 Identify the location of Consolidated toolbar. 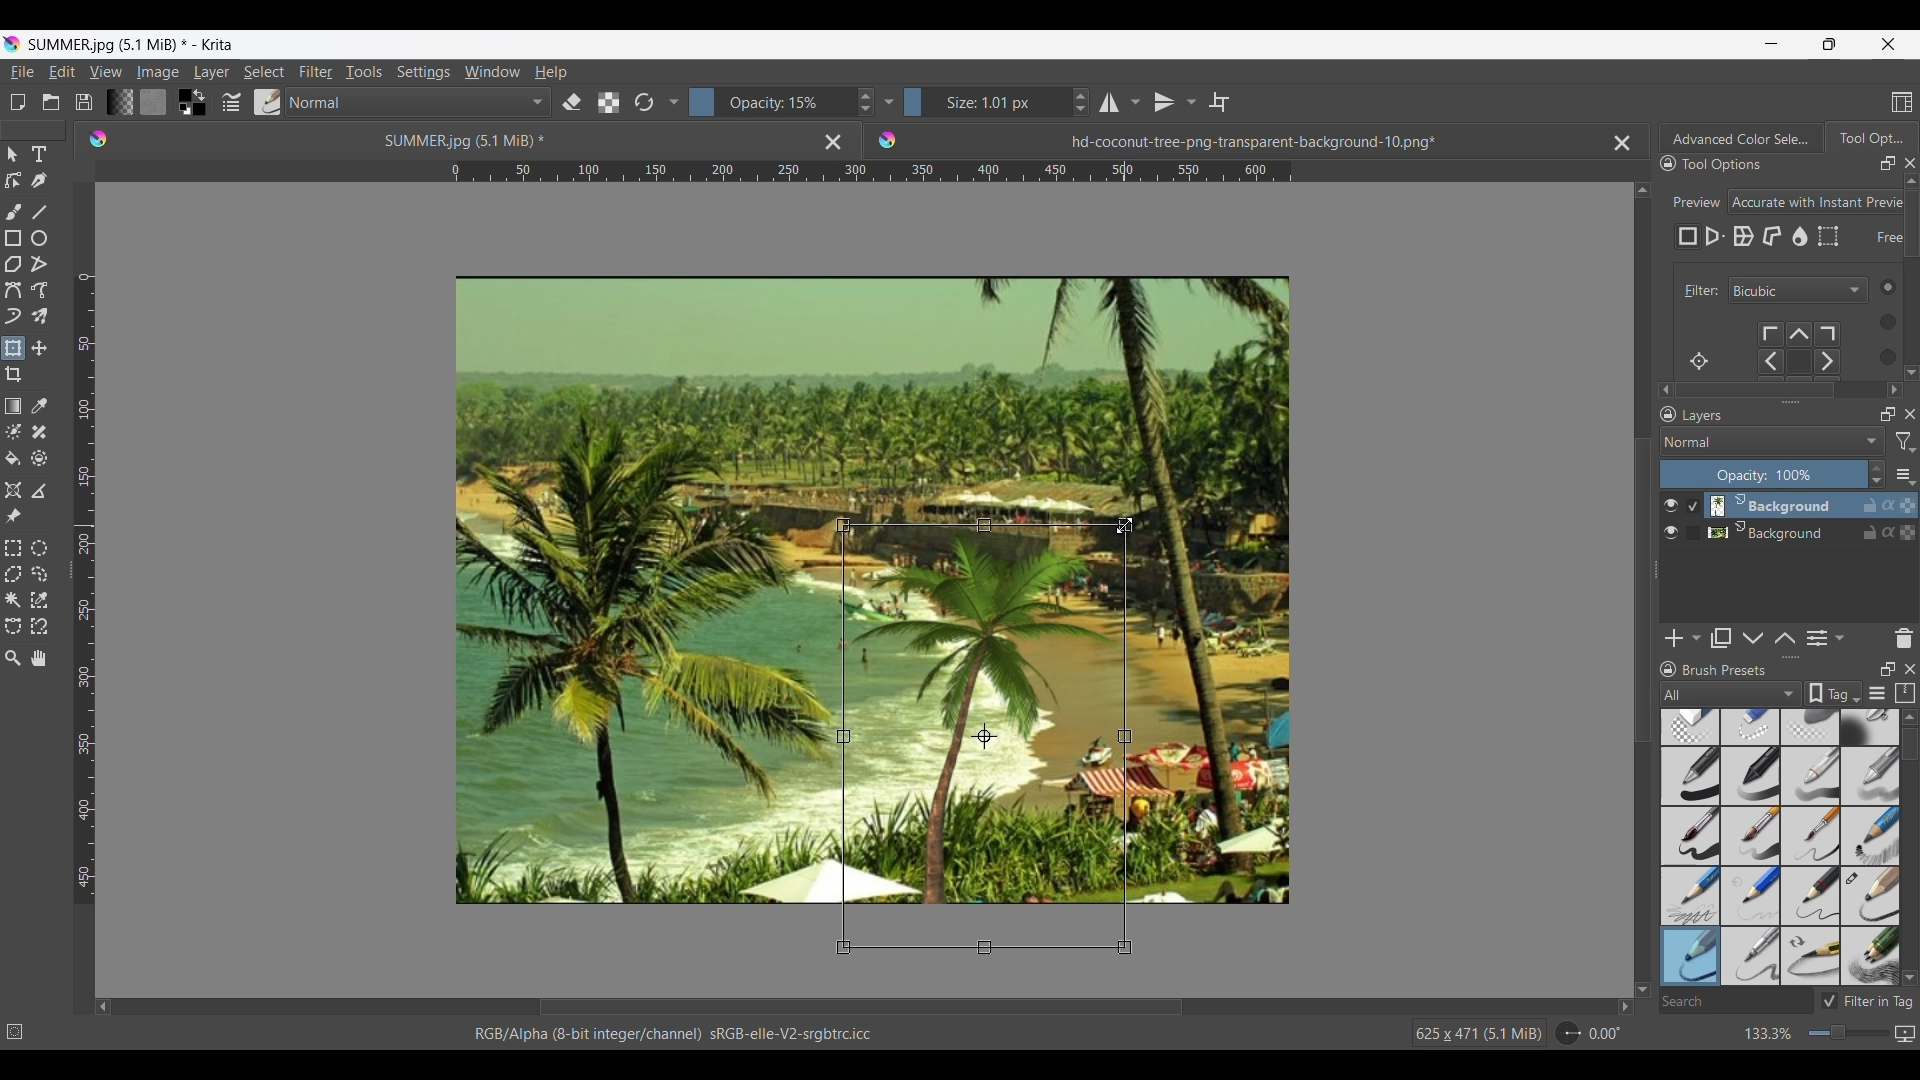
(673, 102).